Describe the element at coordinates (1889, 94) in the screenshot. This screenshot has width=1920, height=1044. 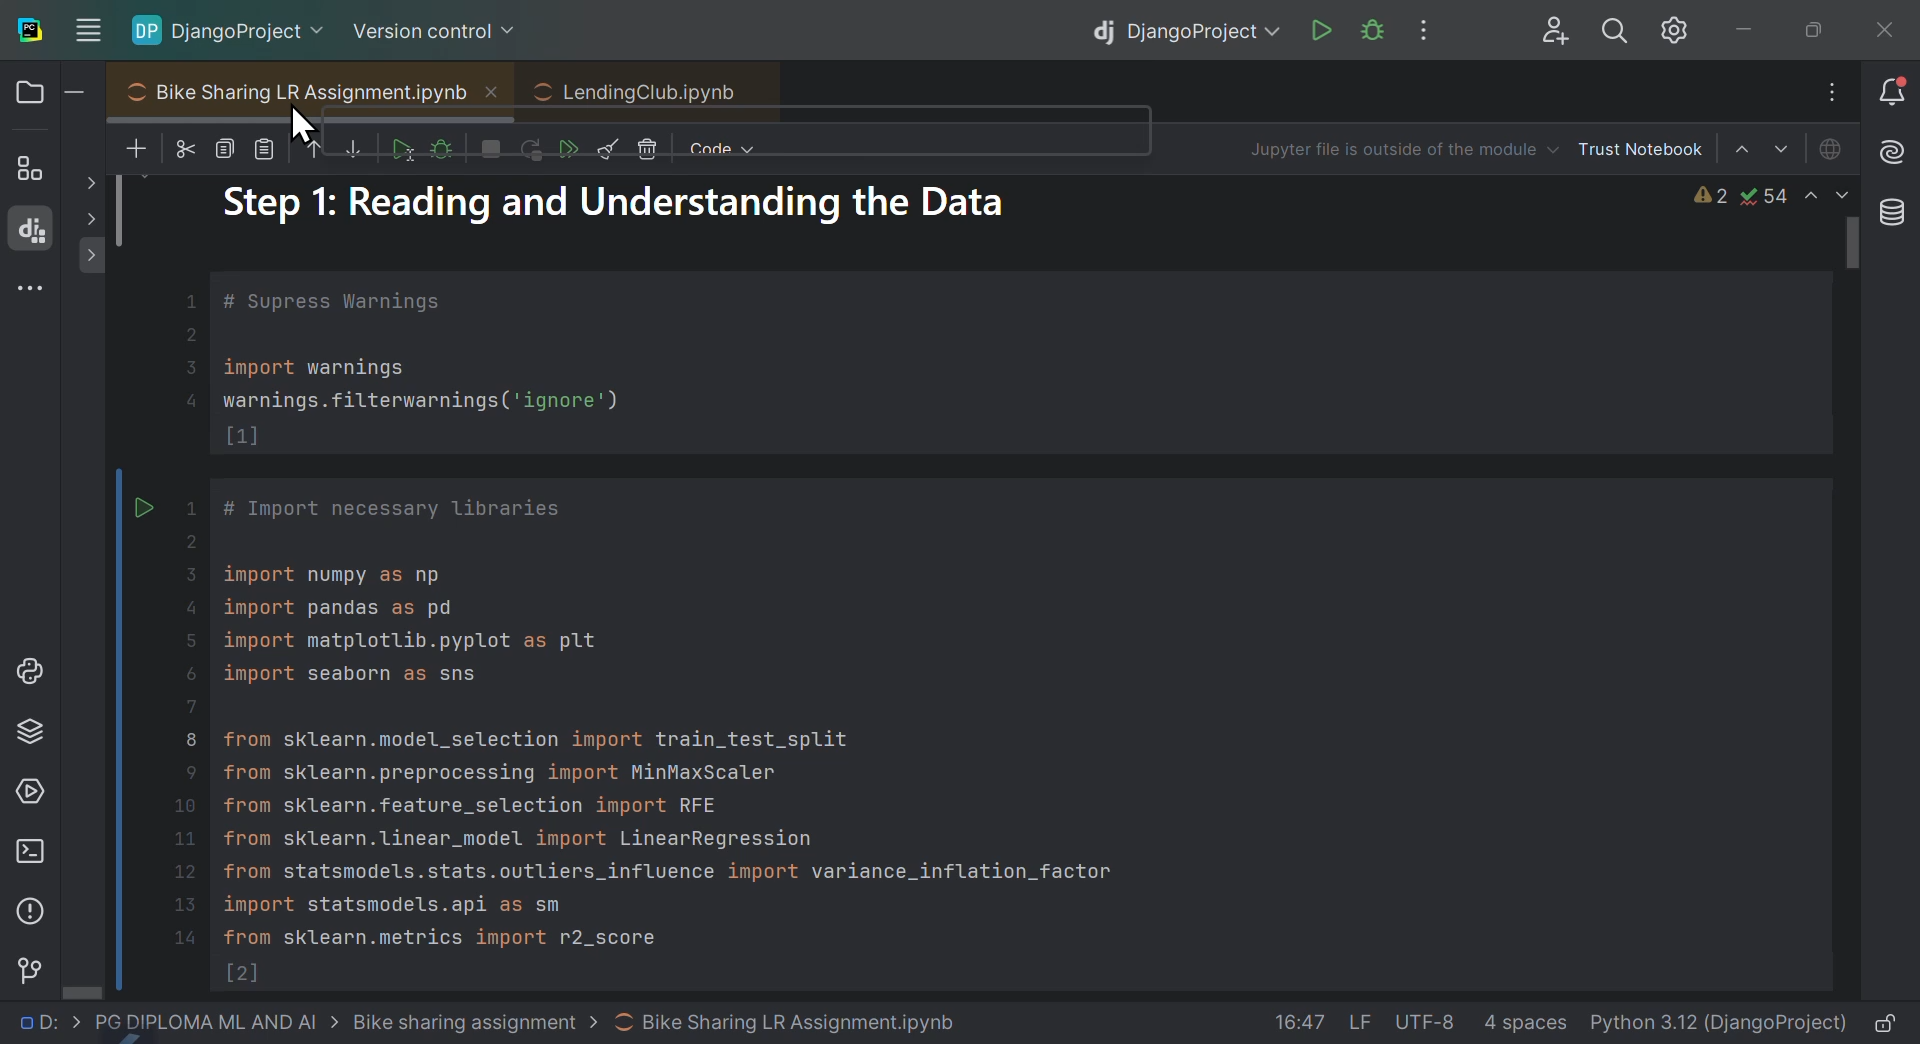
I see `Notifications` at that location.